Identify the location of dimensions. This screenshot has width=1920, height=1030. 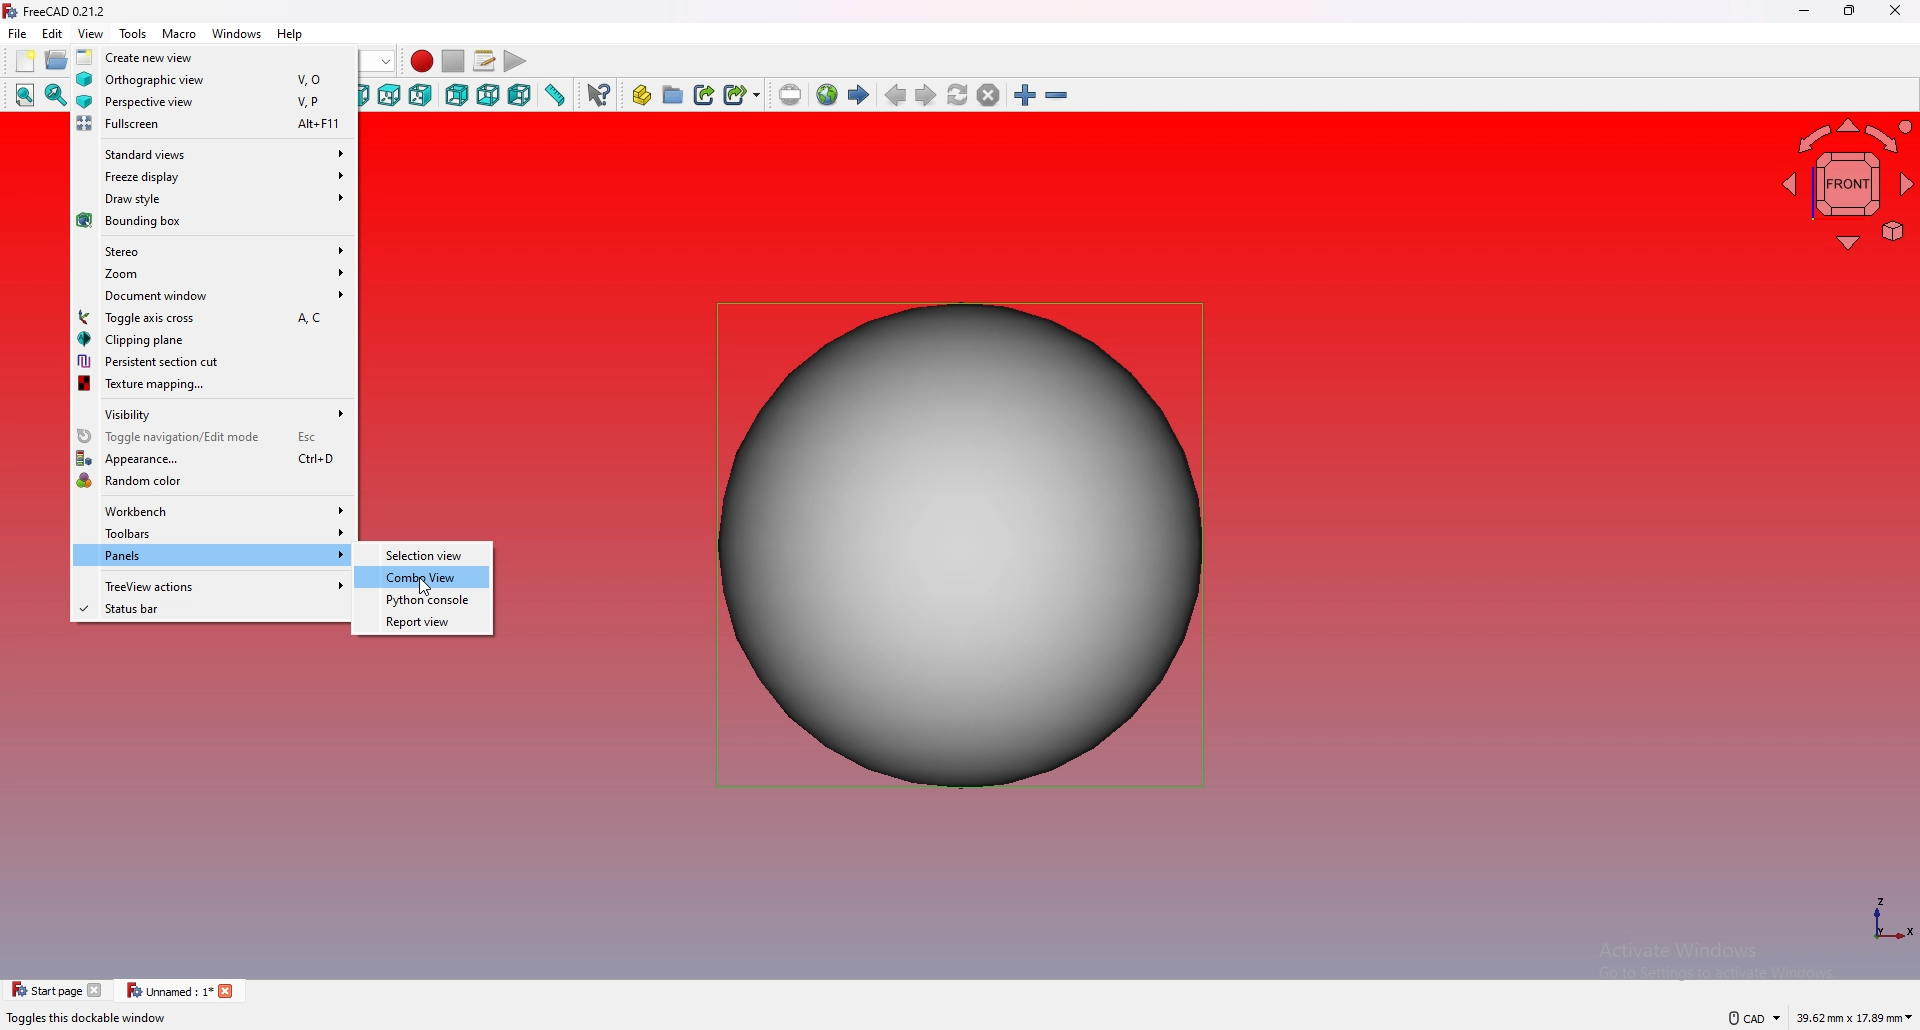
(1855, 1019).